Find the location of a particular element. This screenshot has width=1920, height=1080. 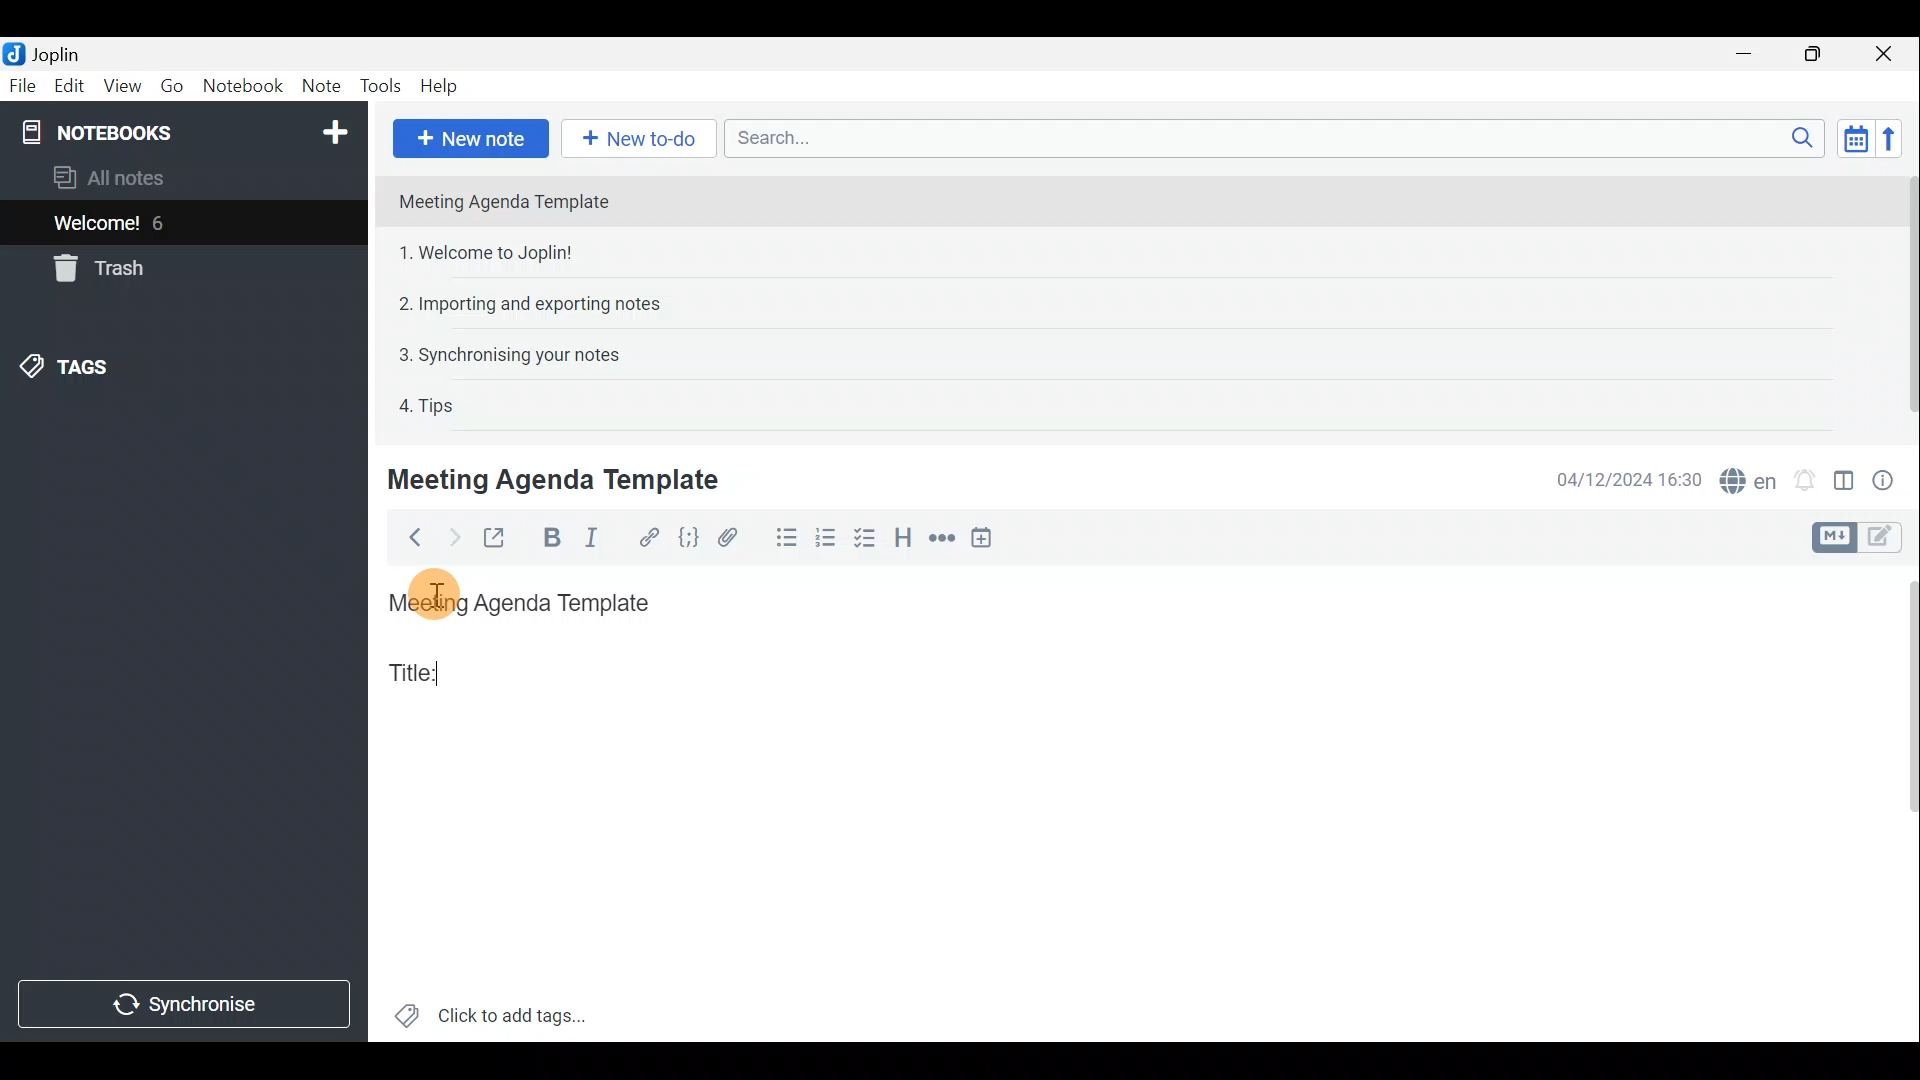

Trash is located at coordinates (95, 268).